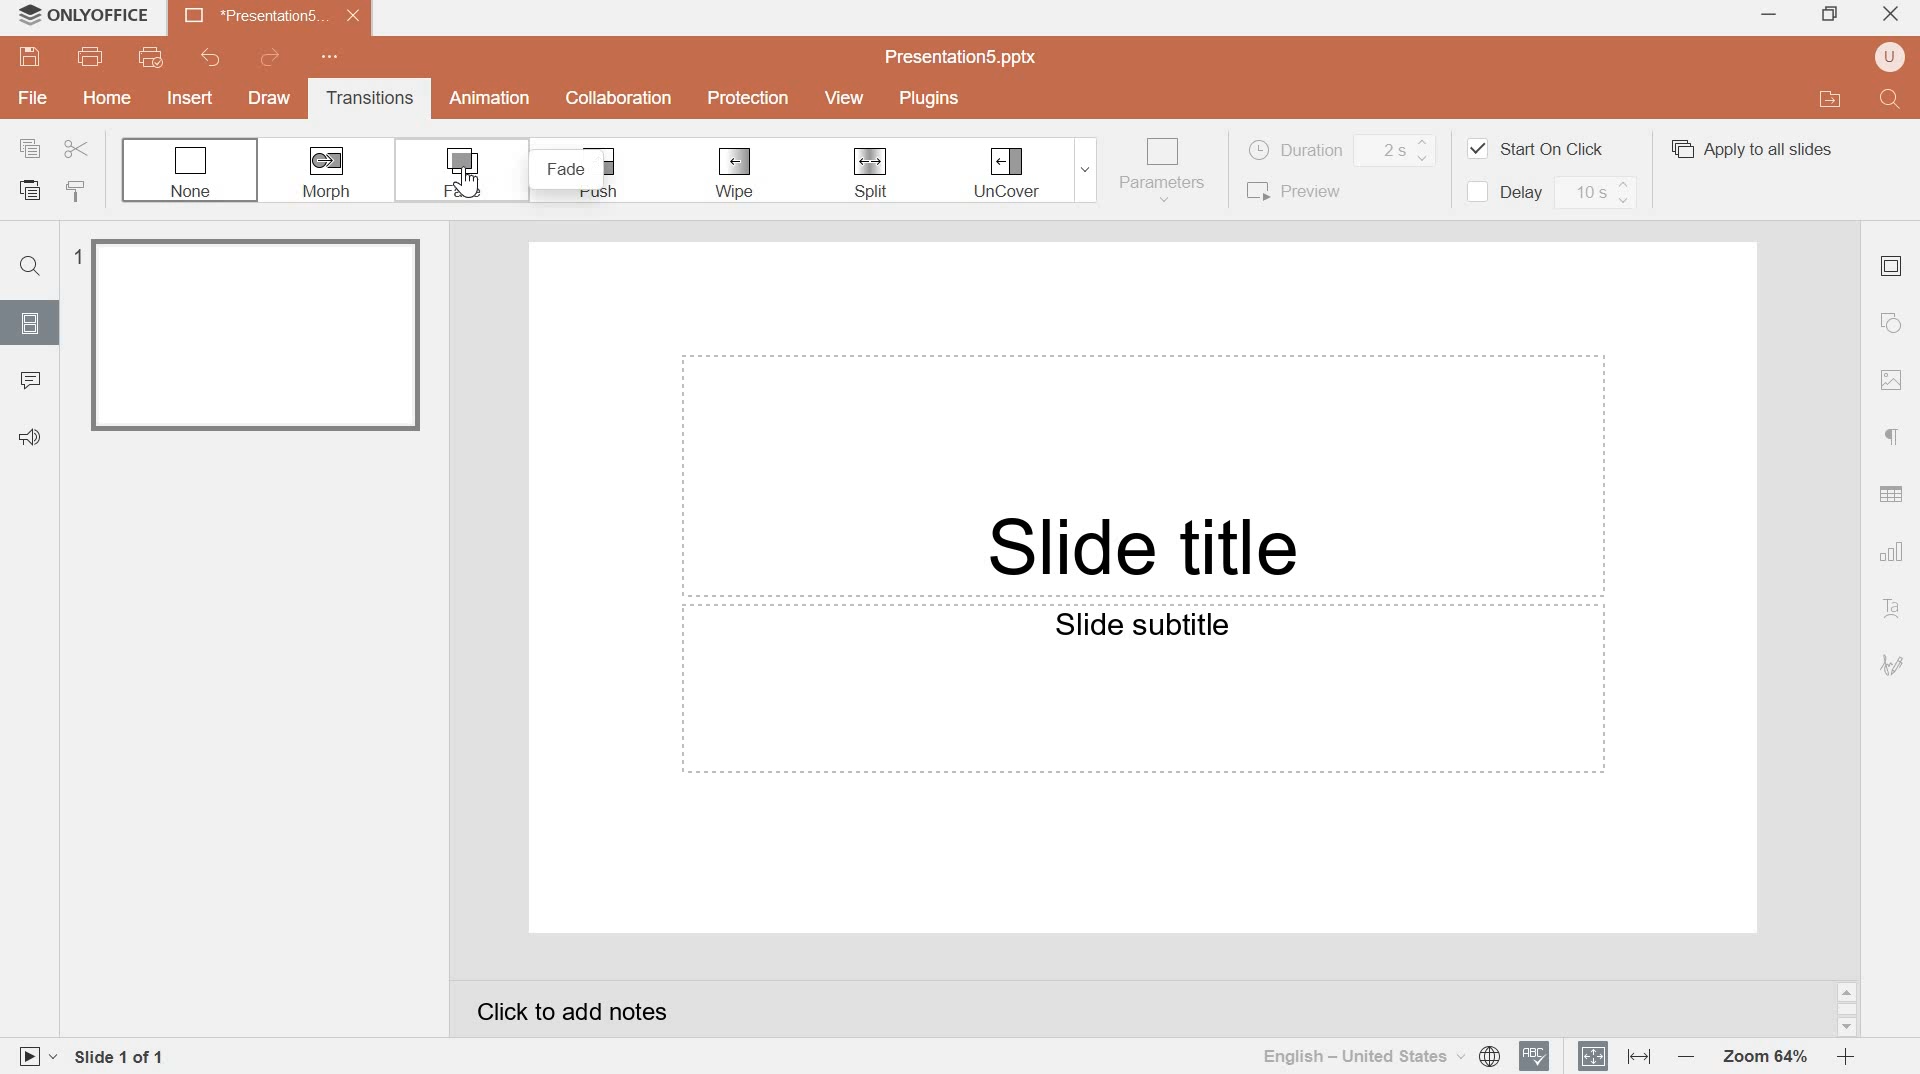 This screenshot has width=1920, height=1074. I want to click on shape settings, so click(1889, 324).